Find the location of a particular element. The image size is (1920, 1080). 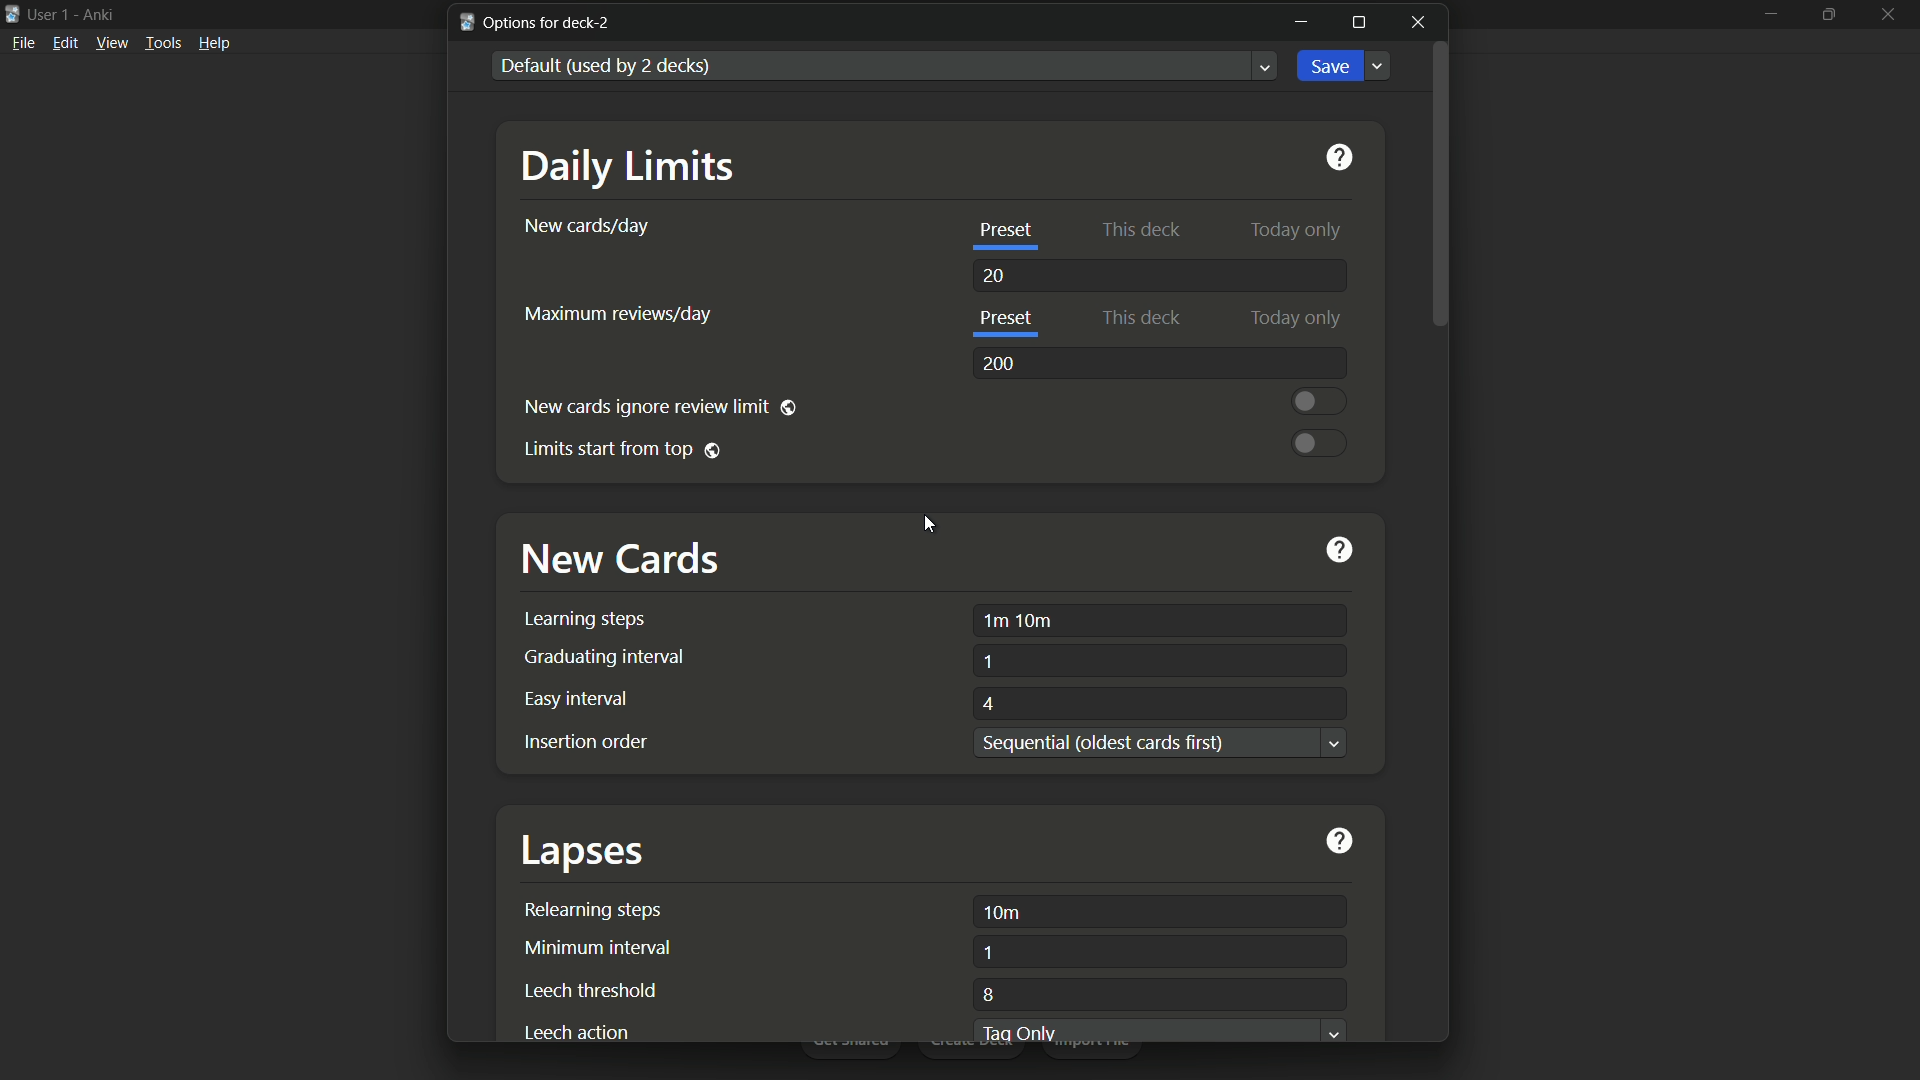

file menu is located at coordinates (23, 43).